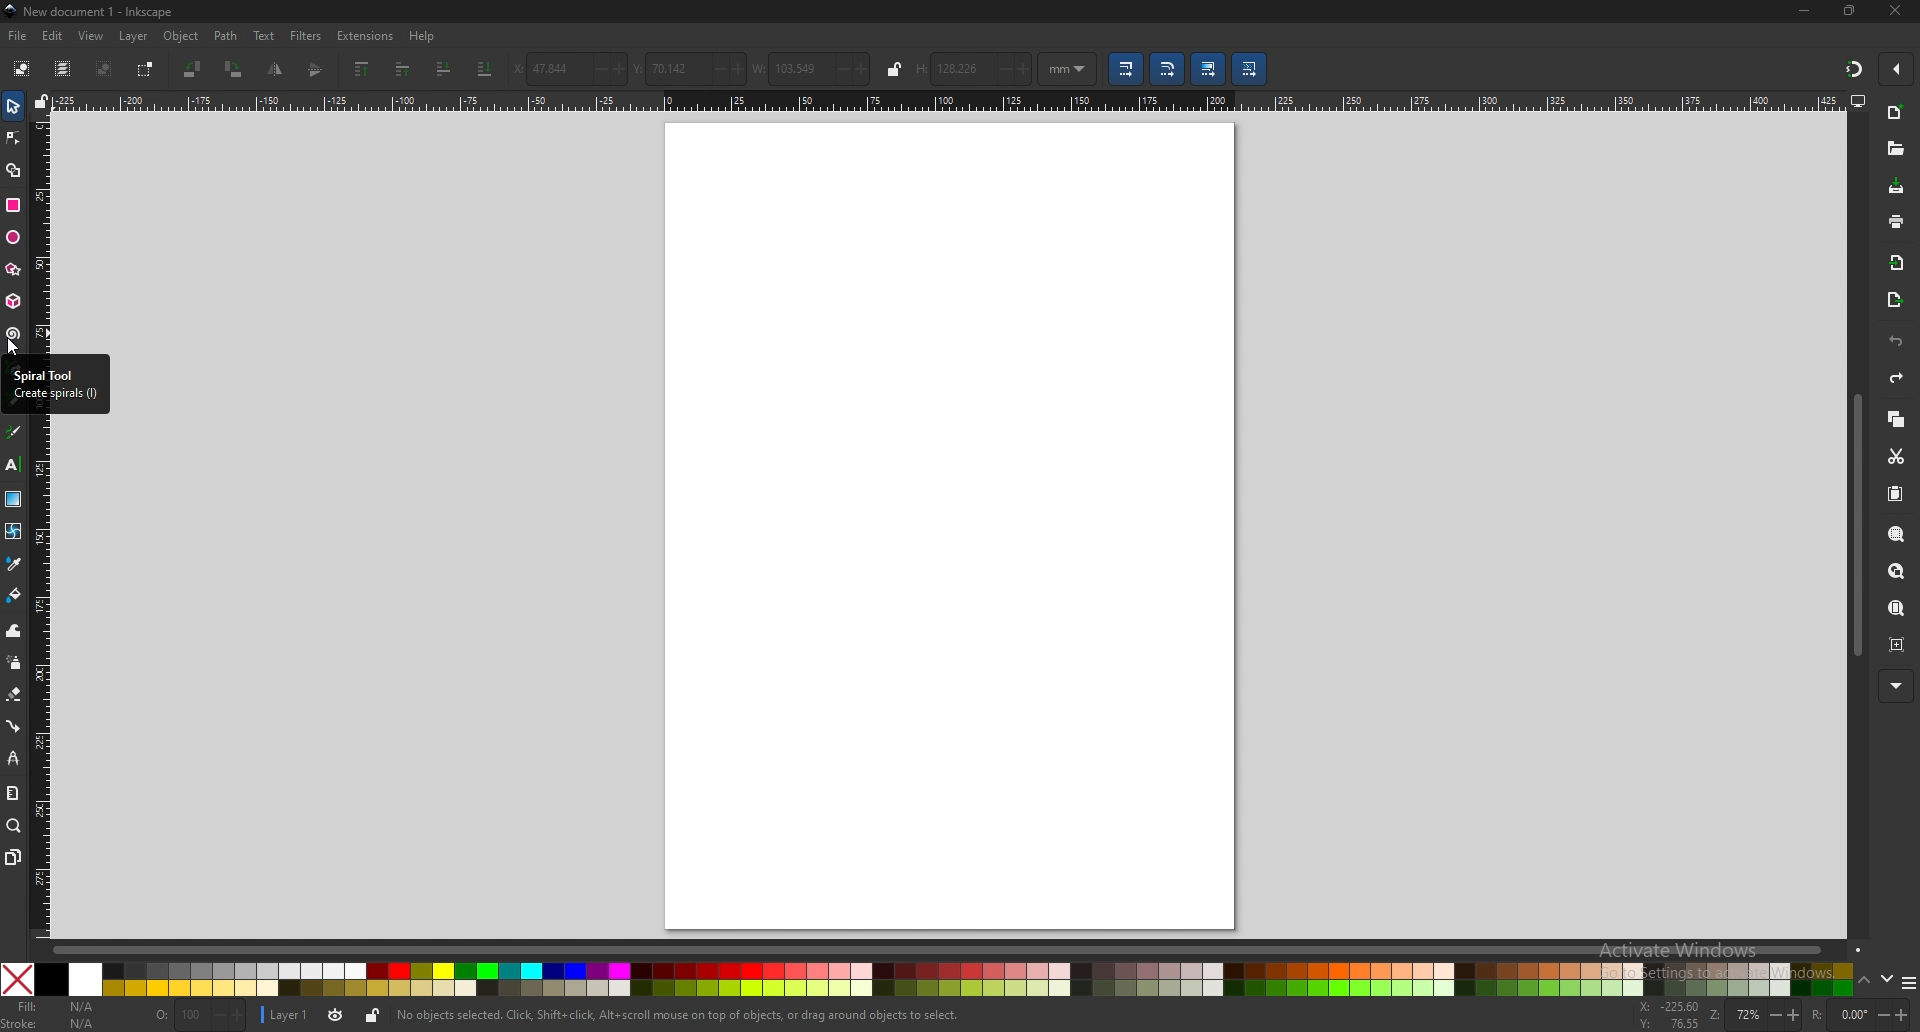 The image size is (1920, 1032). Describe the element at coordinates (928, 980) in the screenshot. I see `colors` at that location.